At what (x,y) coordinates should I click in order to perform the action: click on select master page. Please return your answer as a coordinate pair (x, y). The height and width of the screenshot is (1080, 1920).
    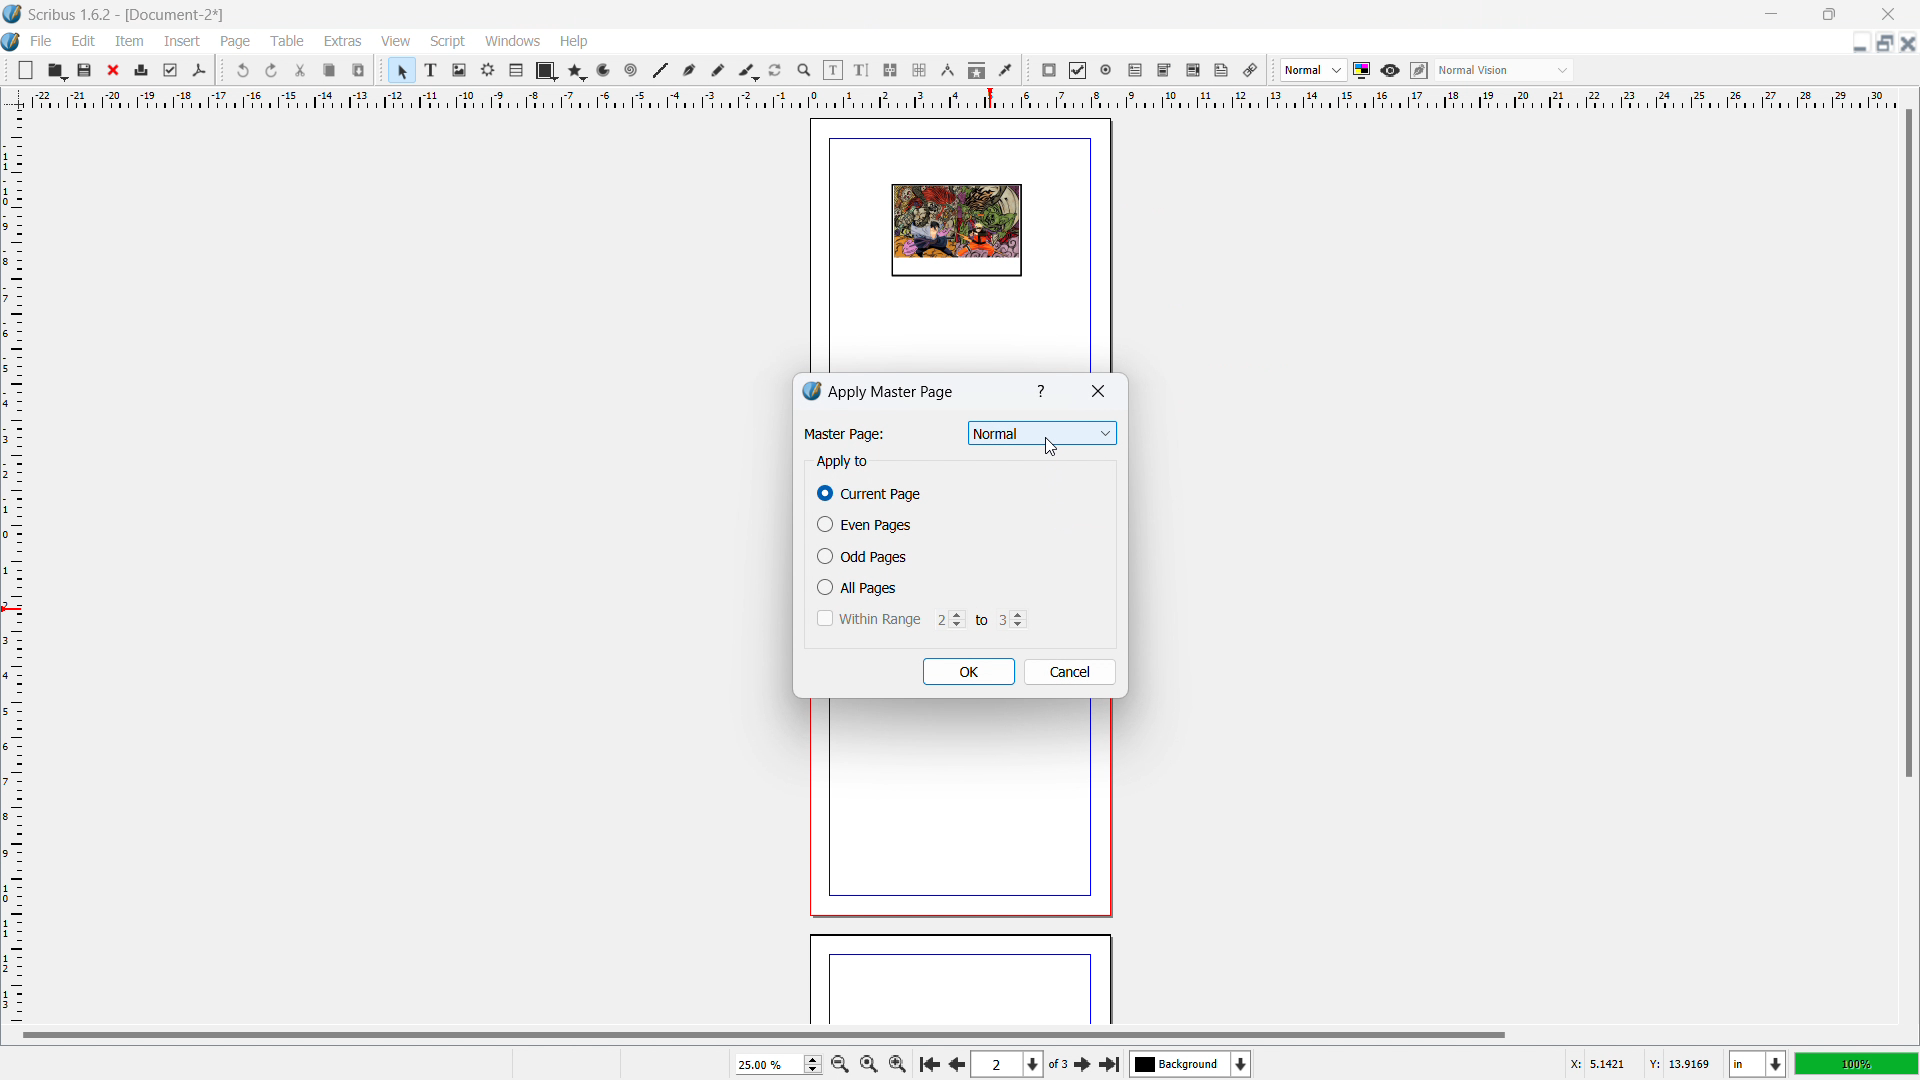
    Looking at the image, I should click on (1043, 434).